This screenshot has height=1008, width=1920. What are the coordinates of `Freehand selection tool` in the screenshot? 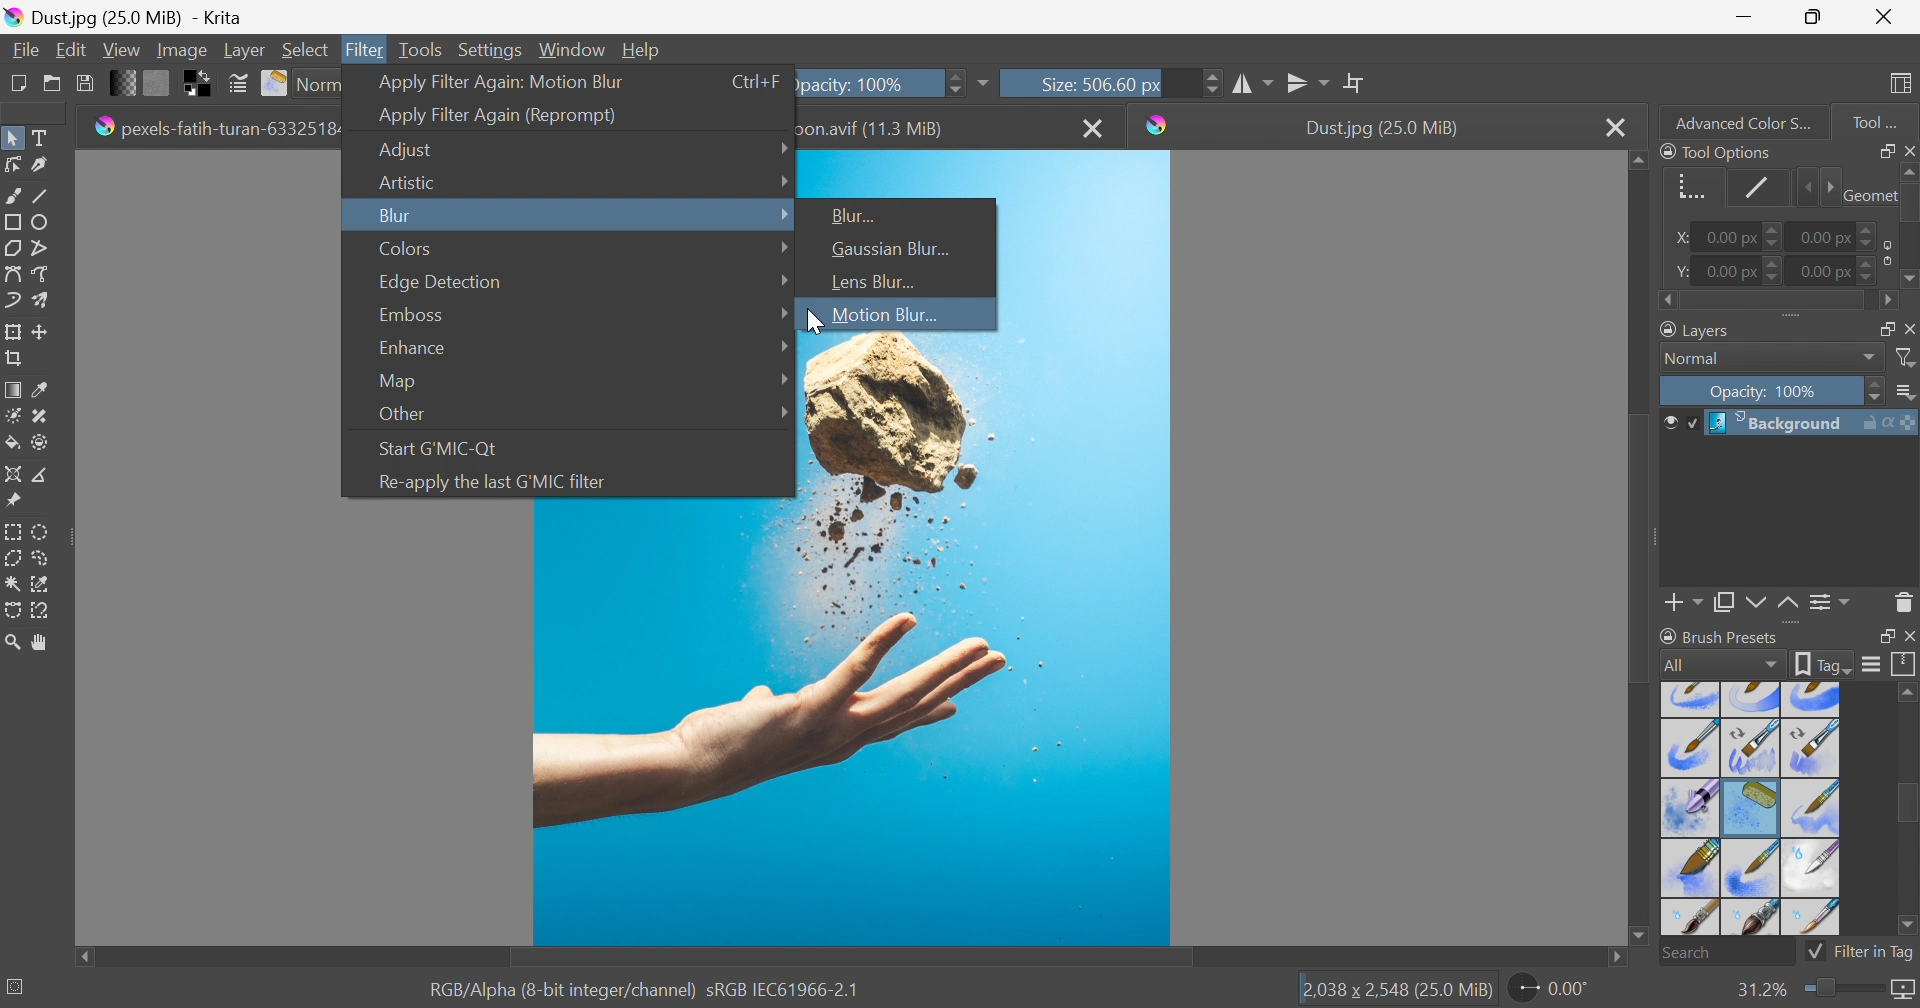 It's located at (42, 558).